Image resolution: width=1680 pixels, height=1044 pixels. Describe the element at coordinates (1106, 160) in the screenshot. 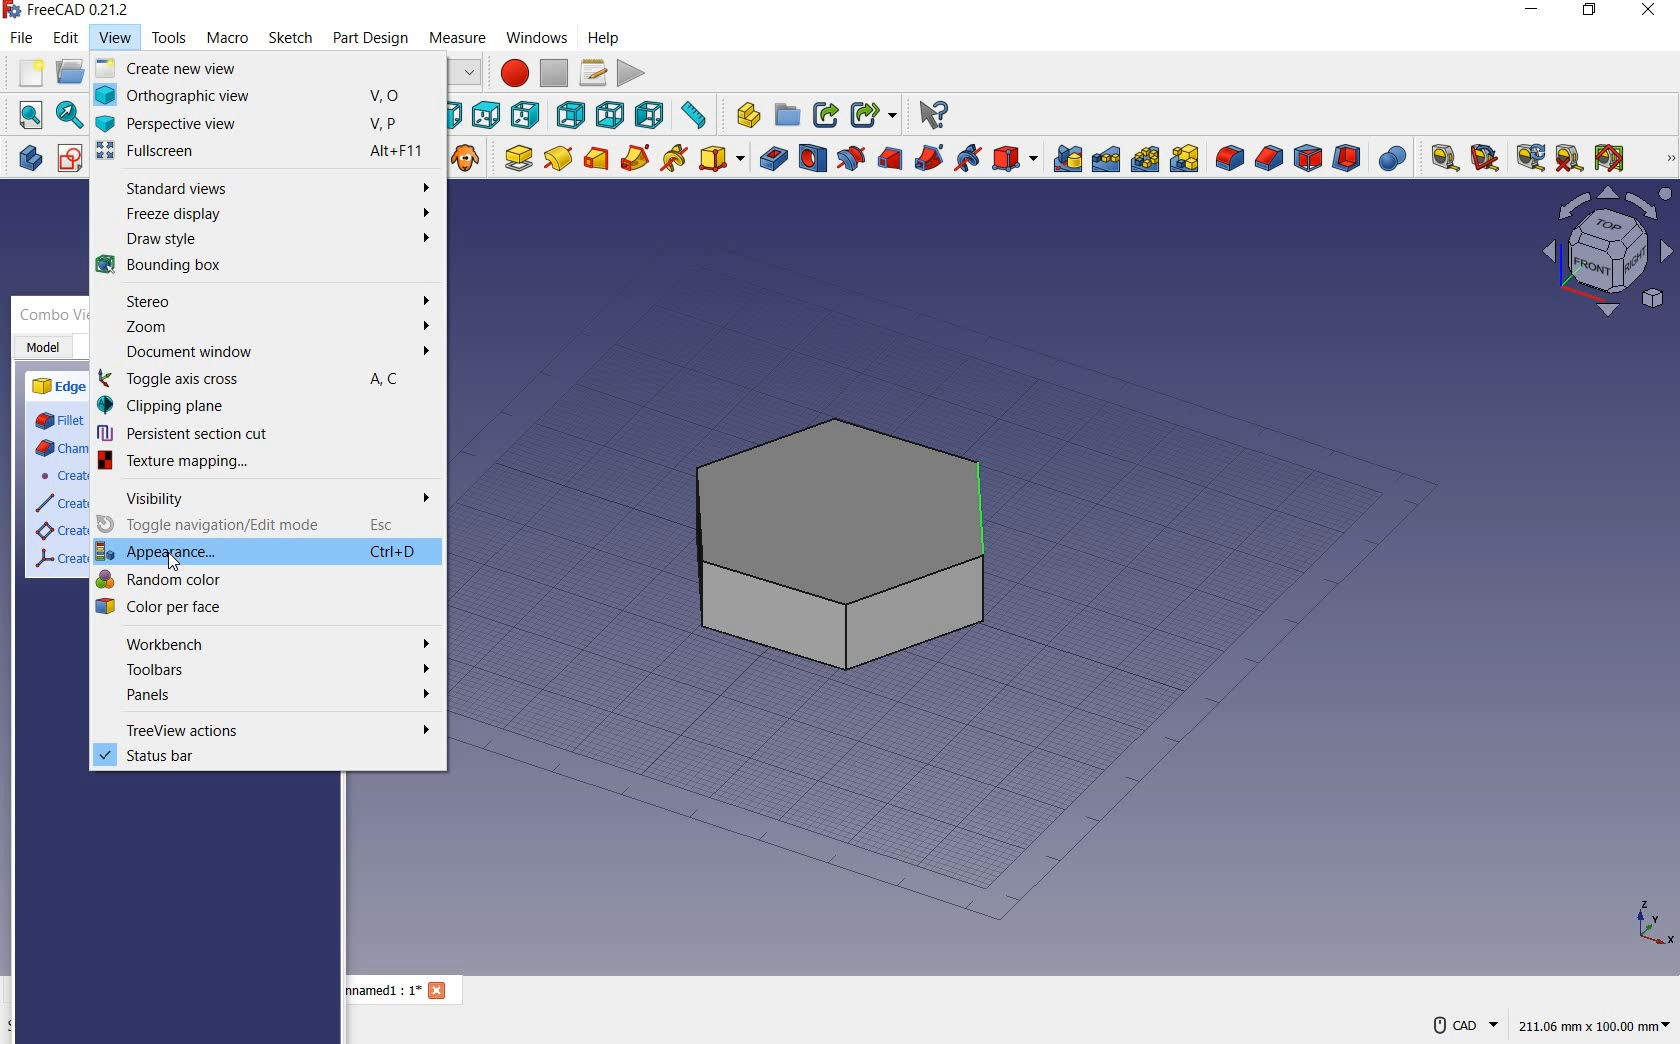

I see `linear pattern` at that location.